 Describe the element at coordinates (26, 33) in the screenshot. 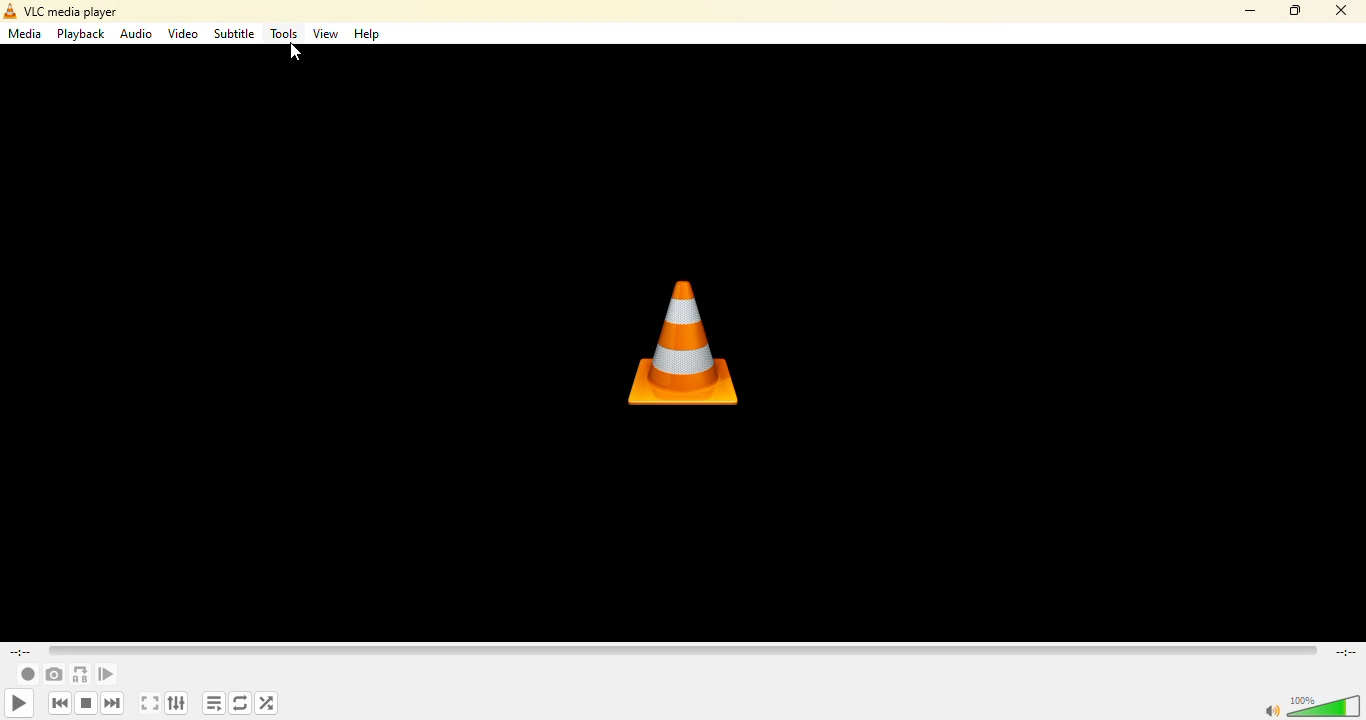

I see `media` at that location.